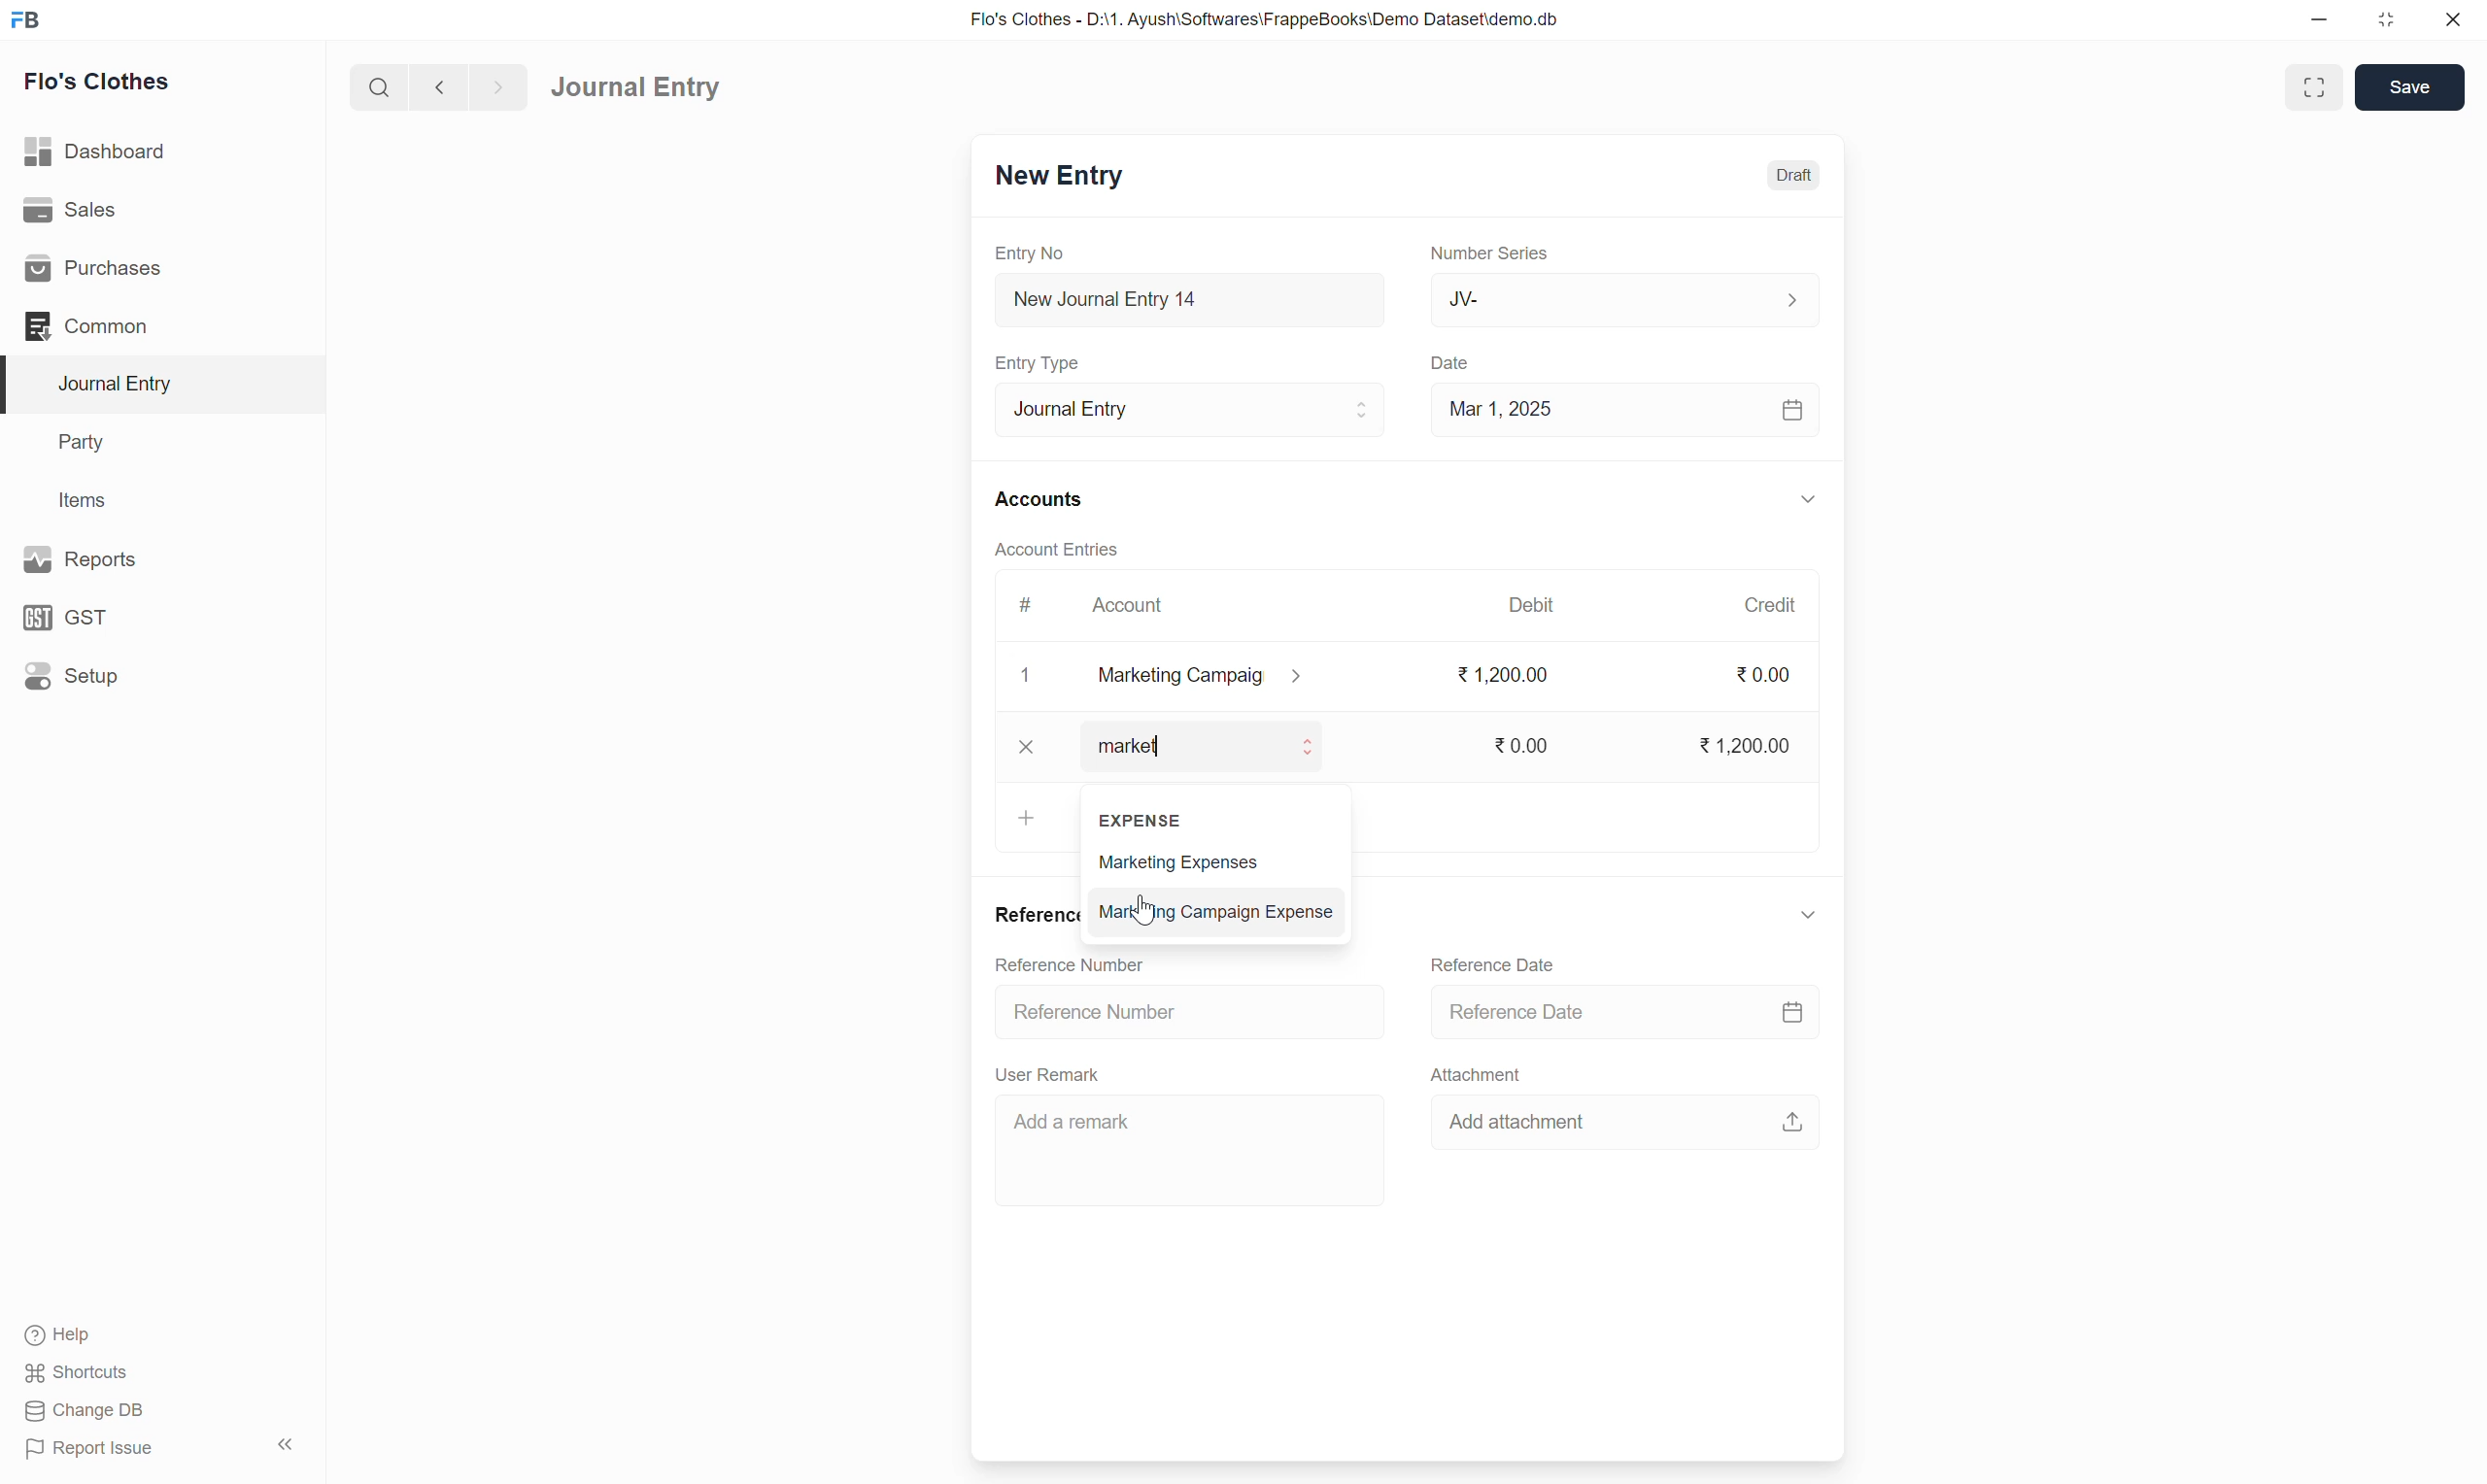 This screenshot has height=1484, width=2487. Describe the element at coordinates (1507, 677) in the screenshot. I see `1,200.00` at that location.